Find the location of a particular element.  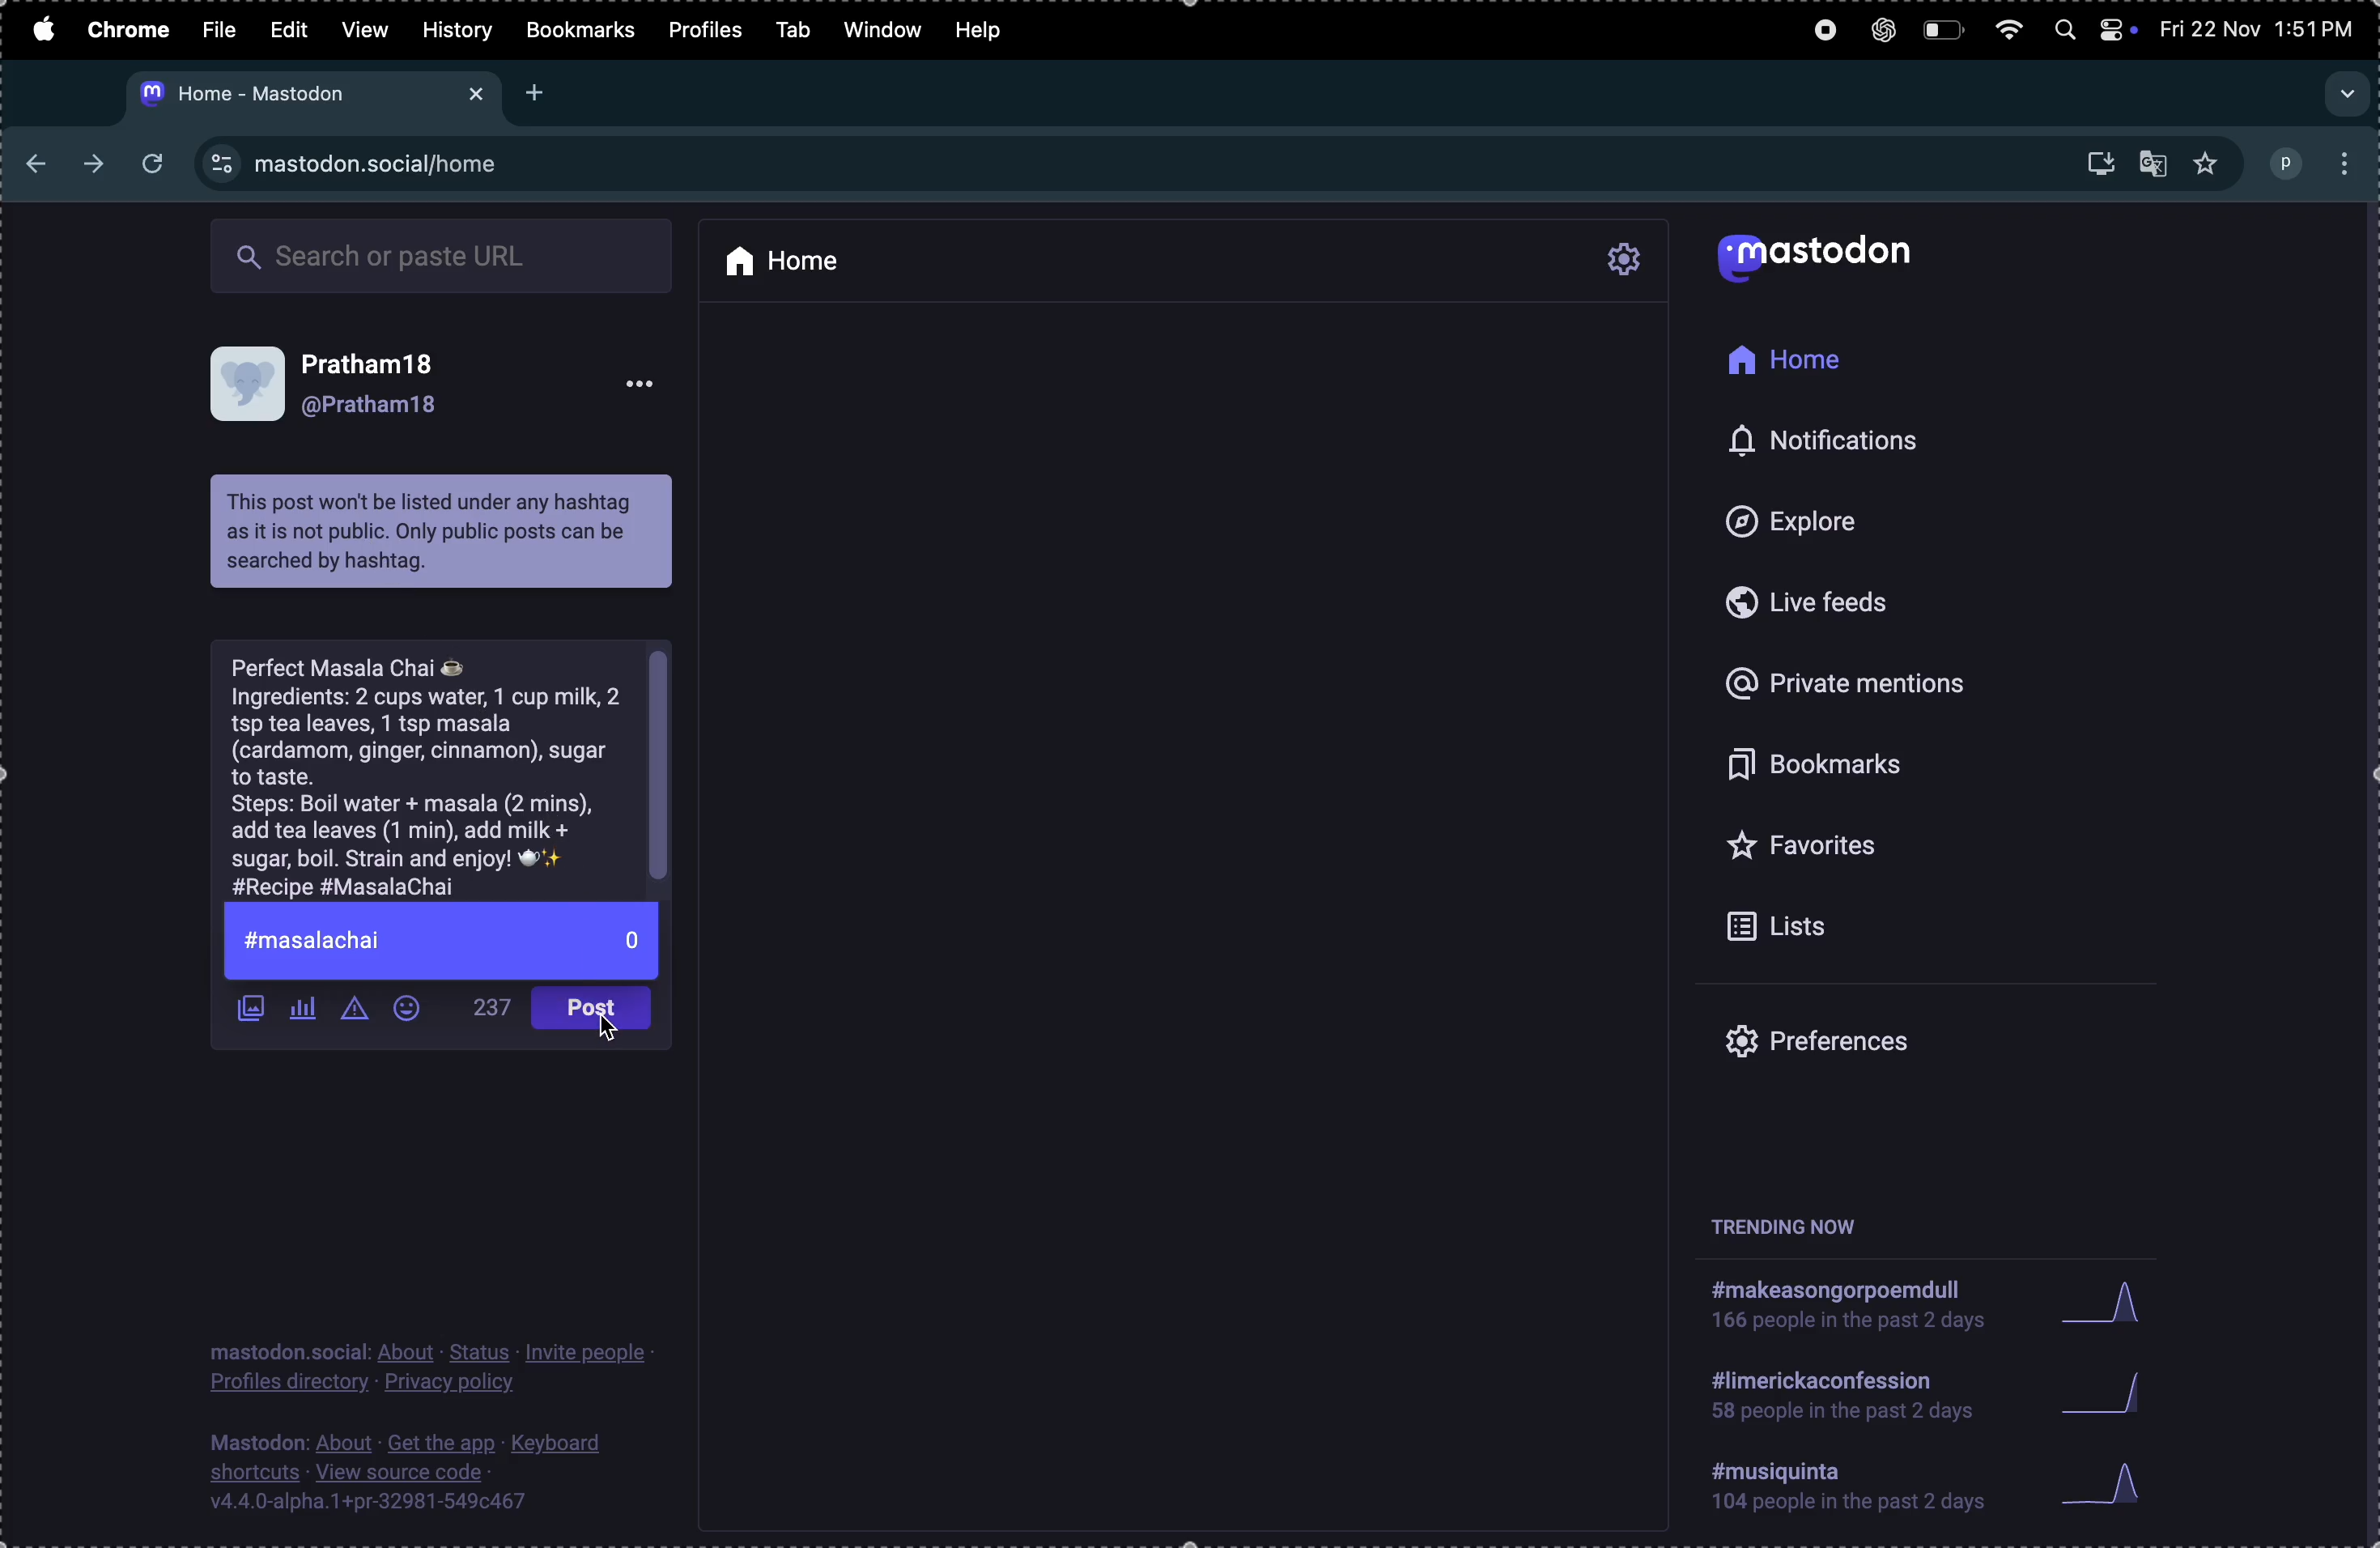

view site information is located at coordinates (217, 160).